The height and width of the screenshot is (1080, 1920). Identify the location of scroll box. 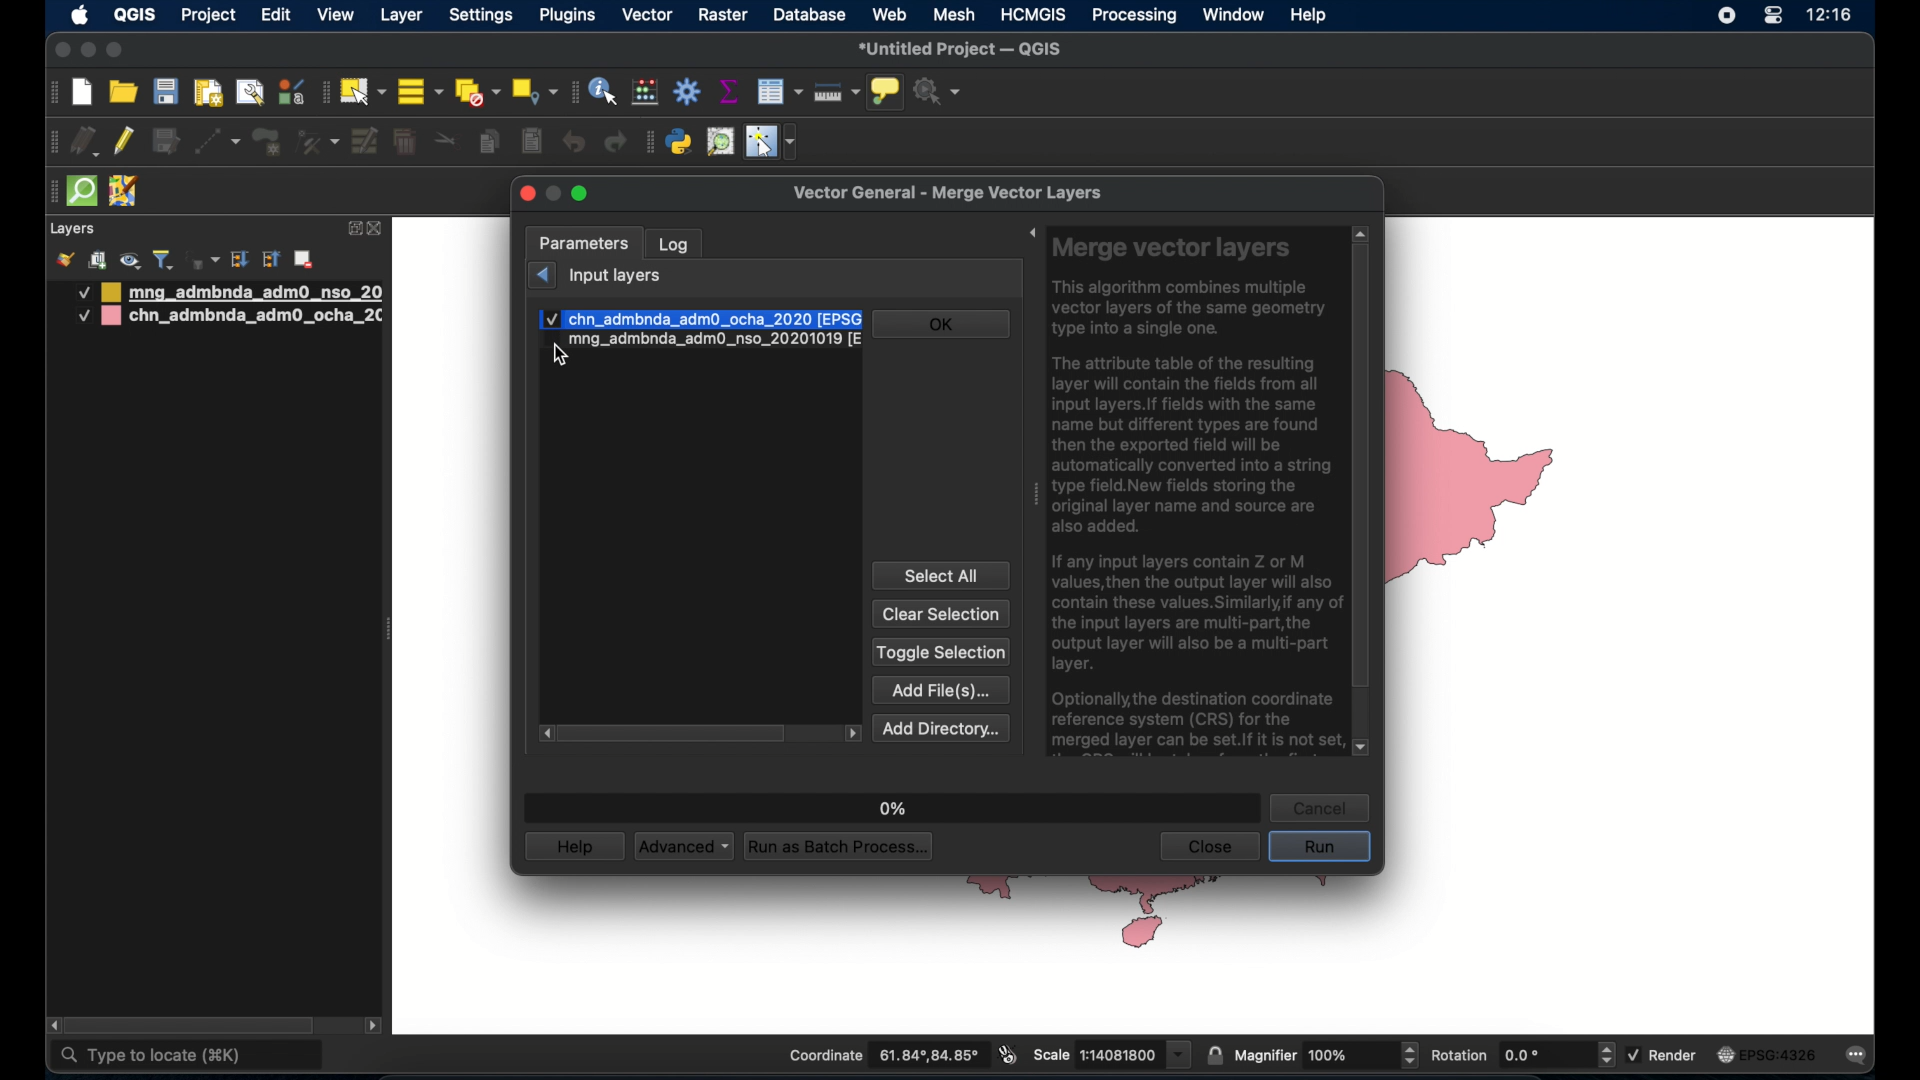
(674, 734).